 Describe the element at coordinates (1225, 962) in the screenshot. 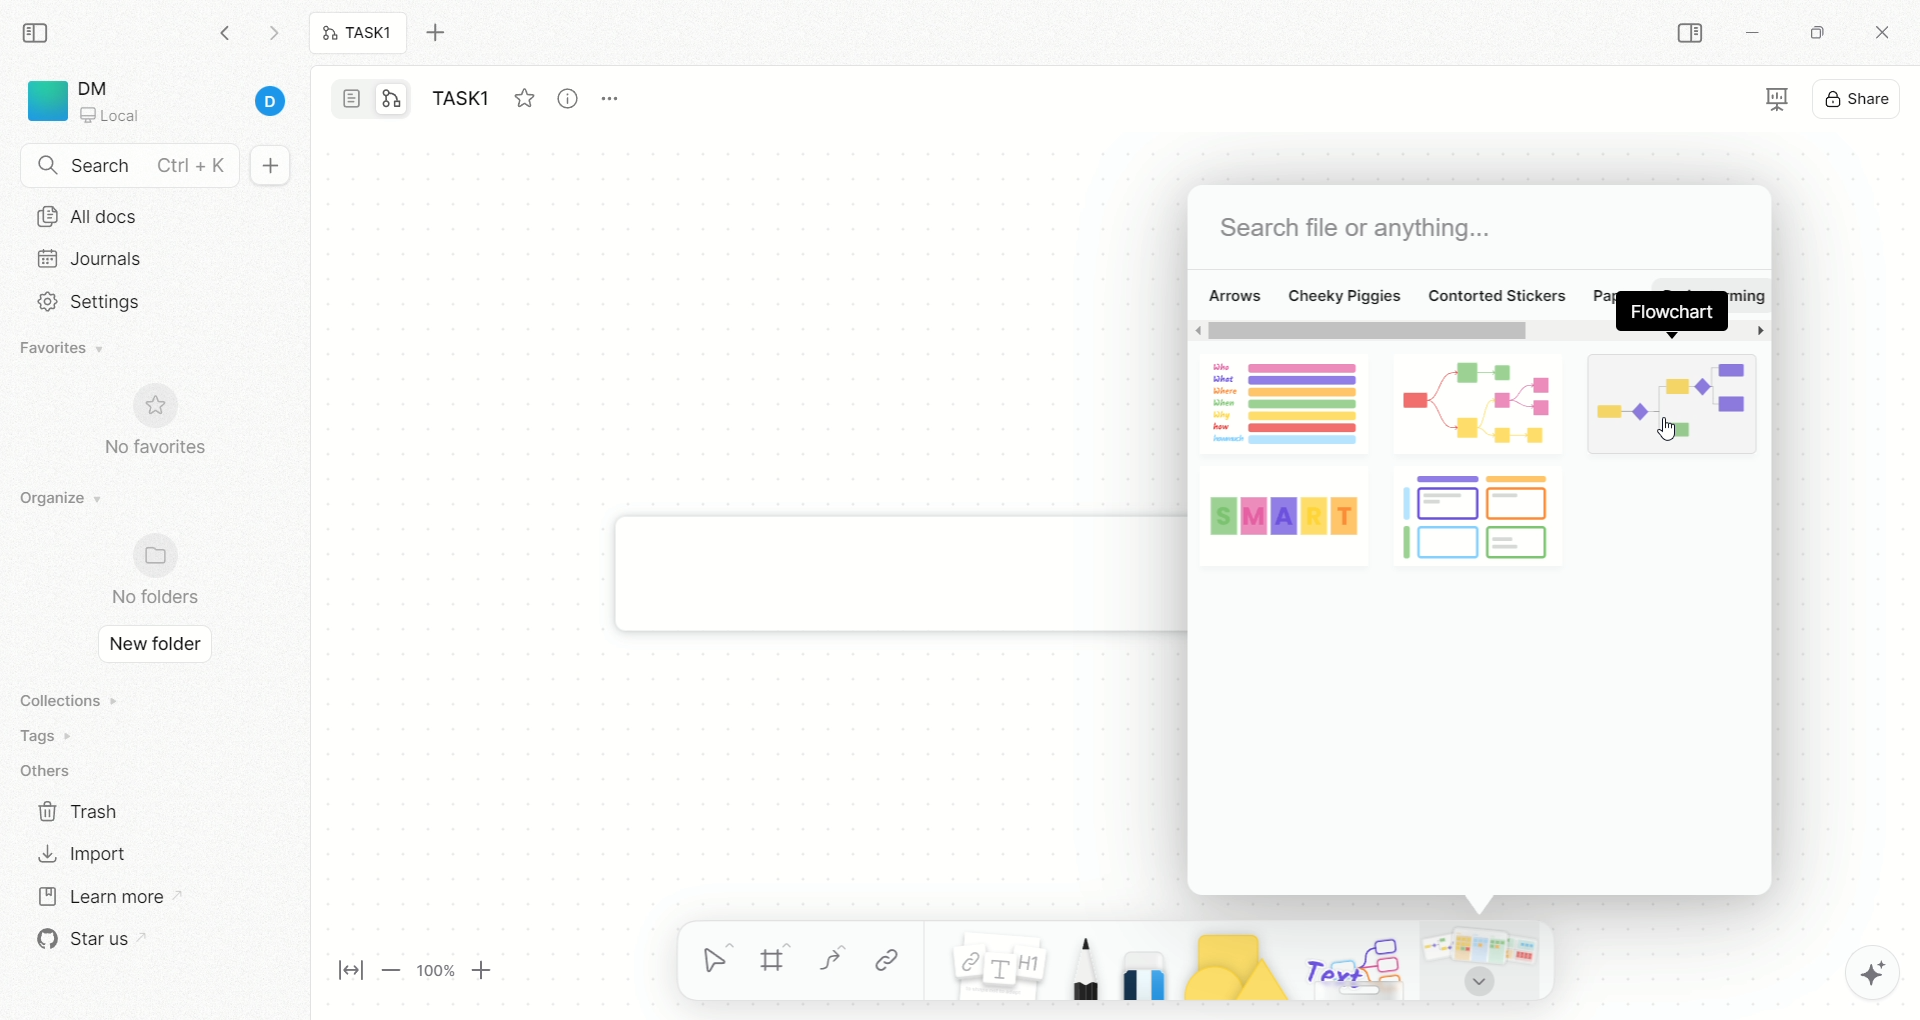

I see `shapes` at that location.